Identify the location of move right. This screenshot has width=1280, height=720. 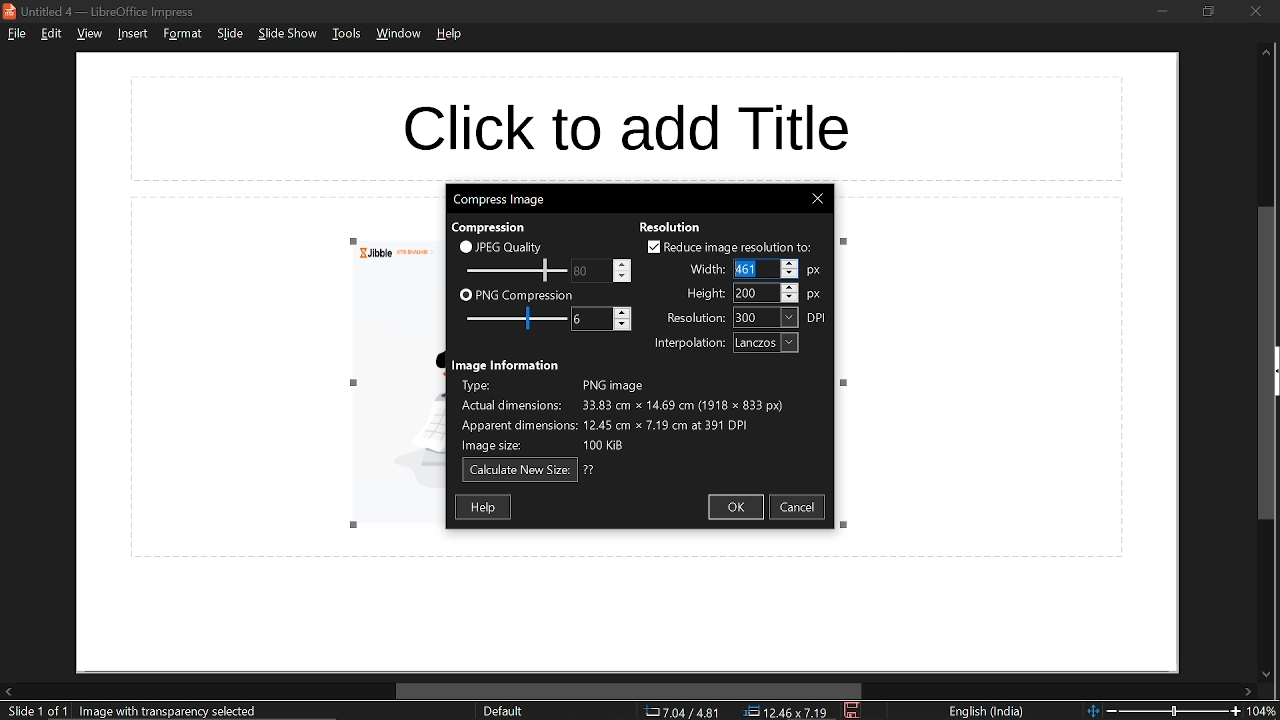
(1249, 691).